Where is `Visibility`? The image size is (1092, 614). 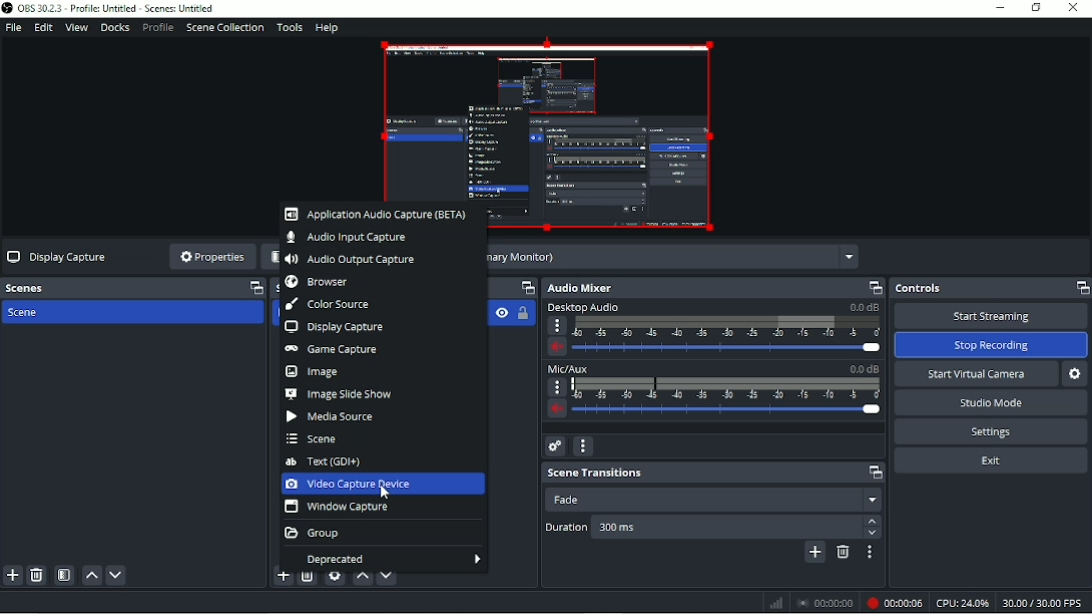 Visibility is located at coordinates (500, 313).